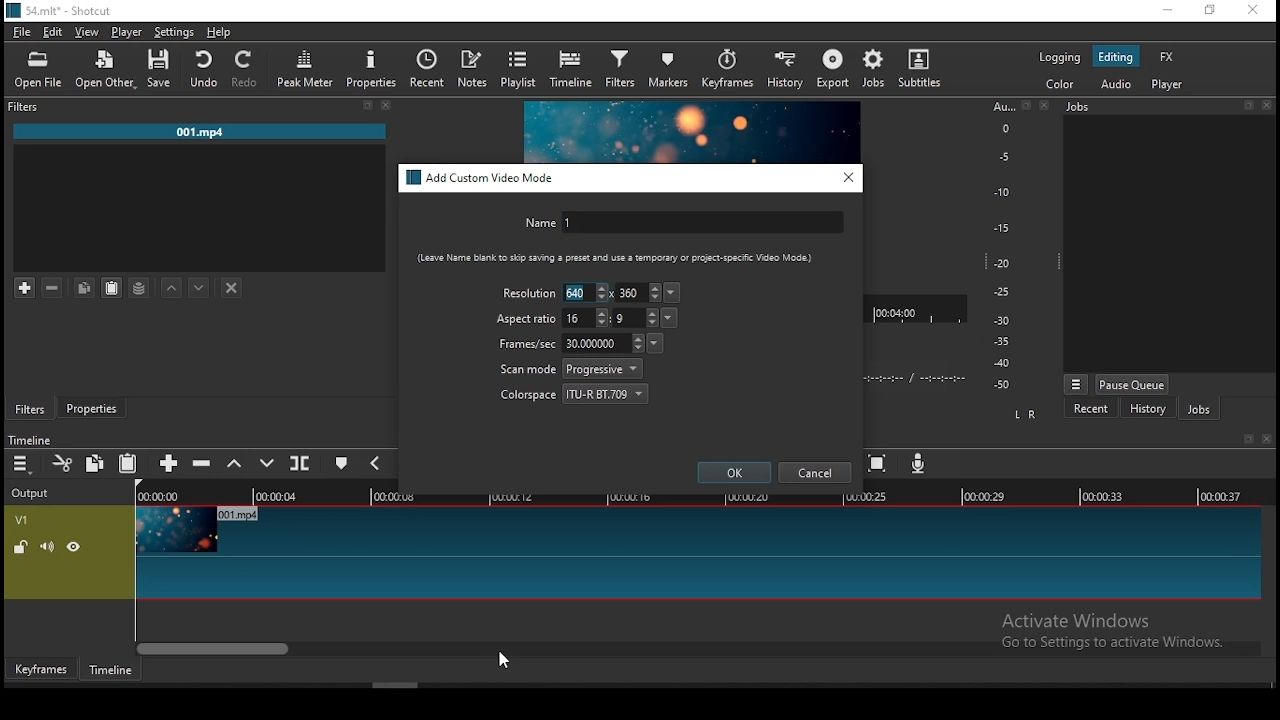  What do you see at coordinates (26, 107) in the screenshot?
I see `Filter` at bounding box center [26, 107].